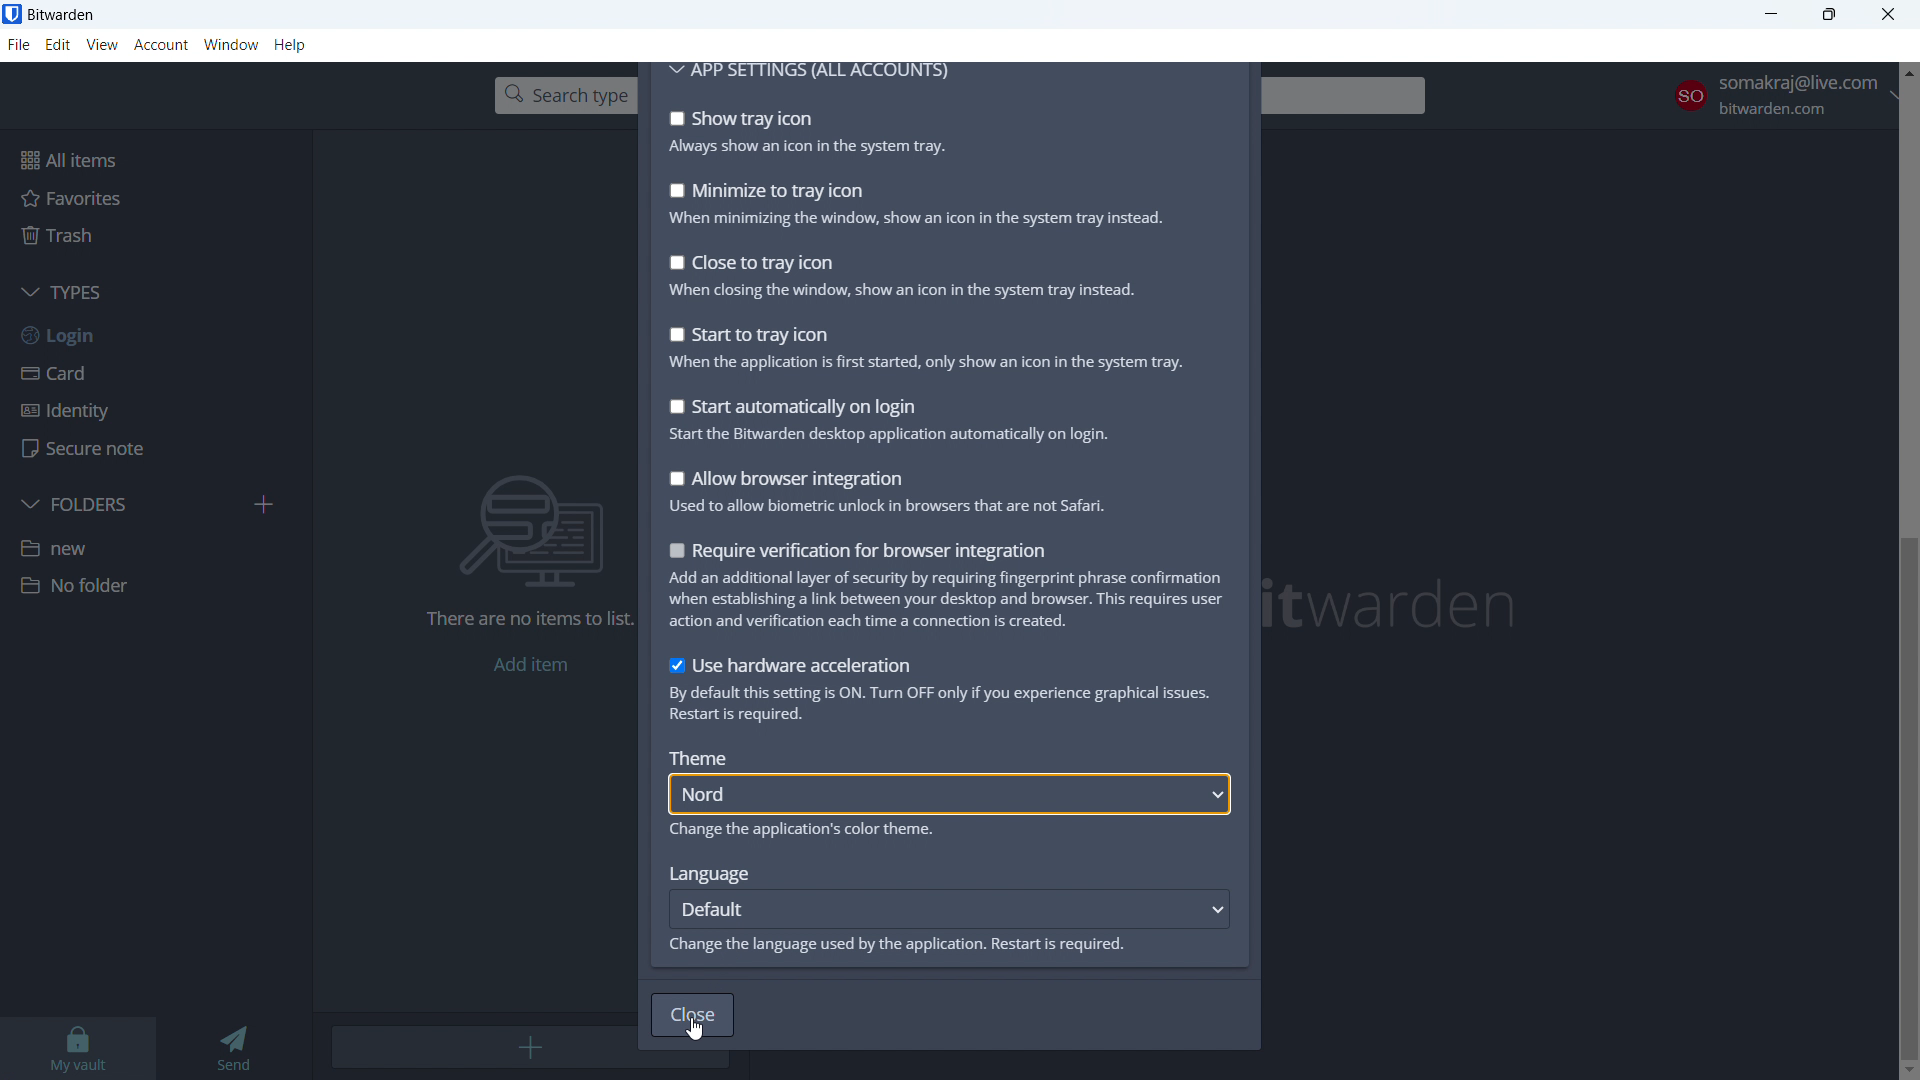 This screenshot has height=1080, width=1920. I want to click on file, so click(19, 45).